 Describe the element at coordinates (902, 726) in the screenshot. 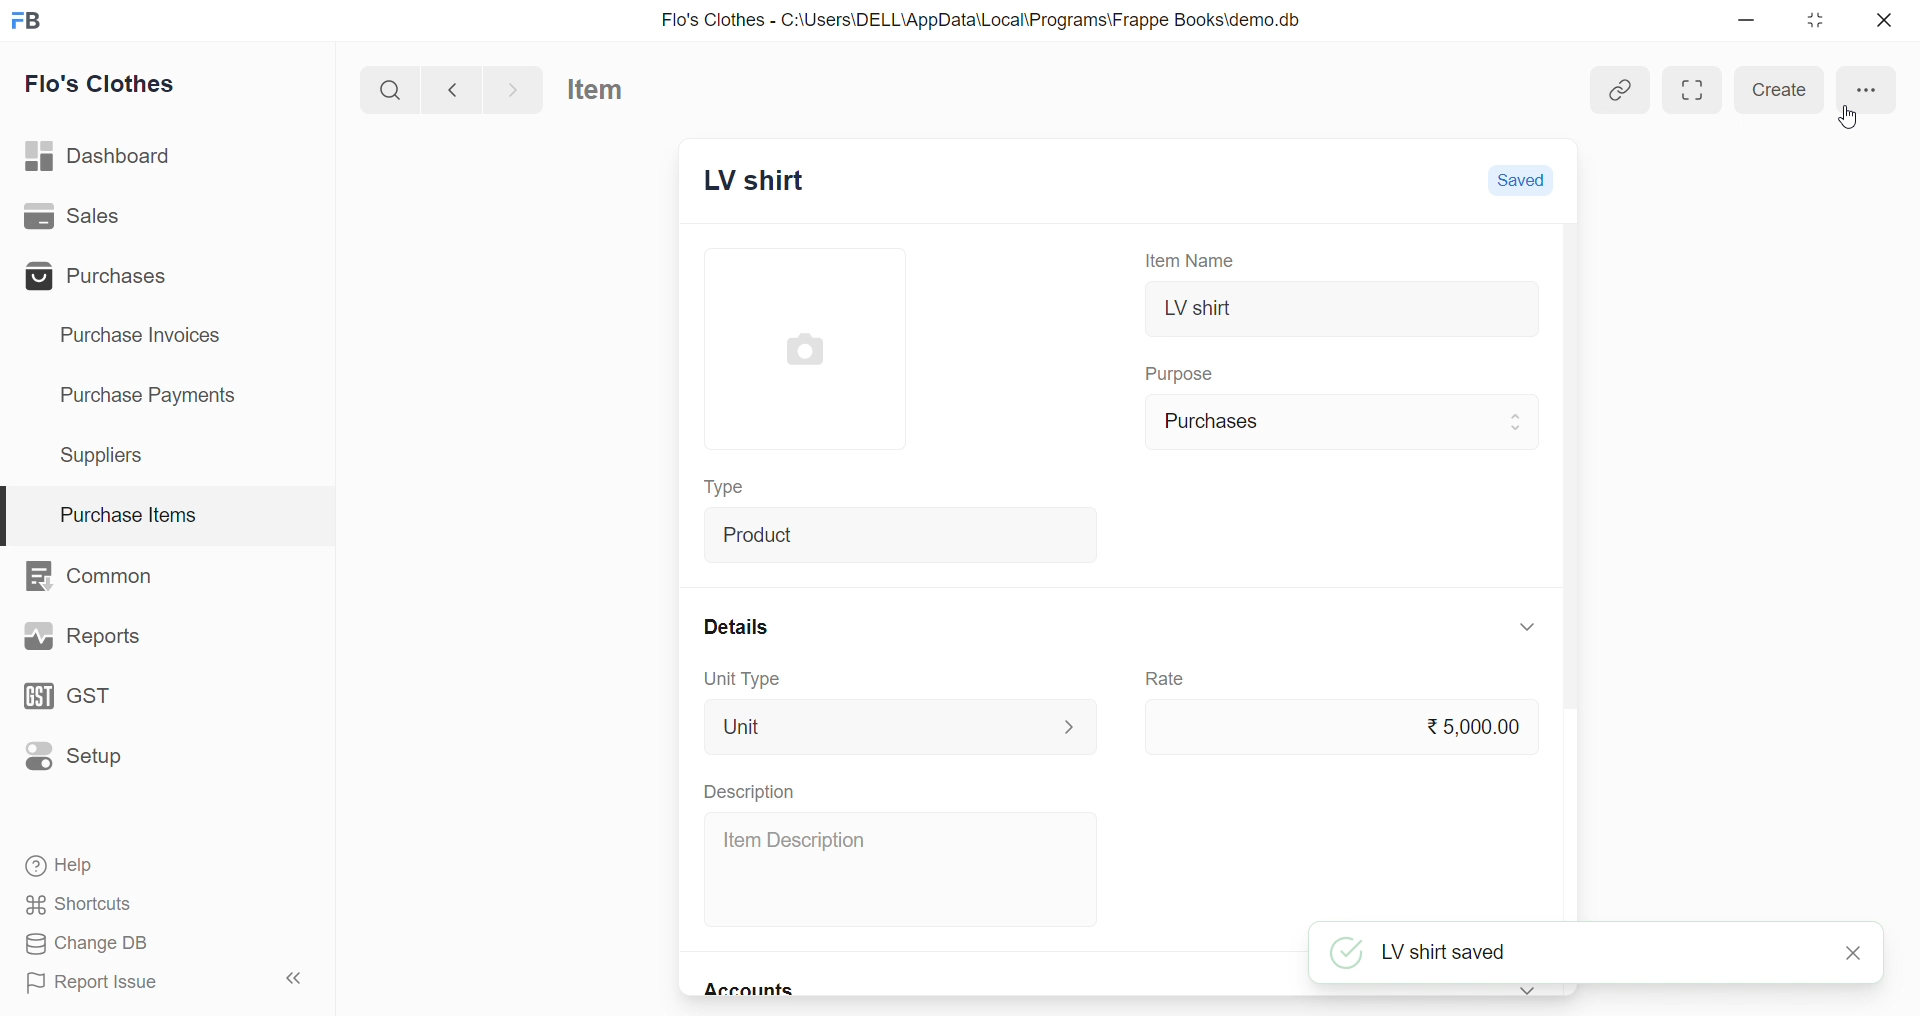

I see `Unit` at that location.